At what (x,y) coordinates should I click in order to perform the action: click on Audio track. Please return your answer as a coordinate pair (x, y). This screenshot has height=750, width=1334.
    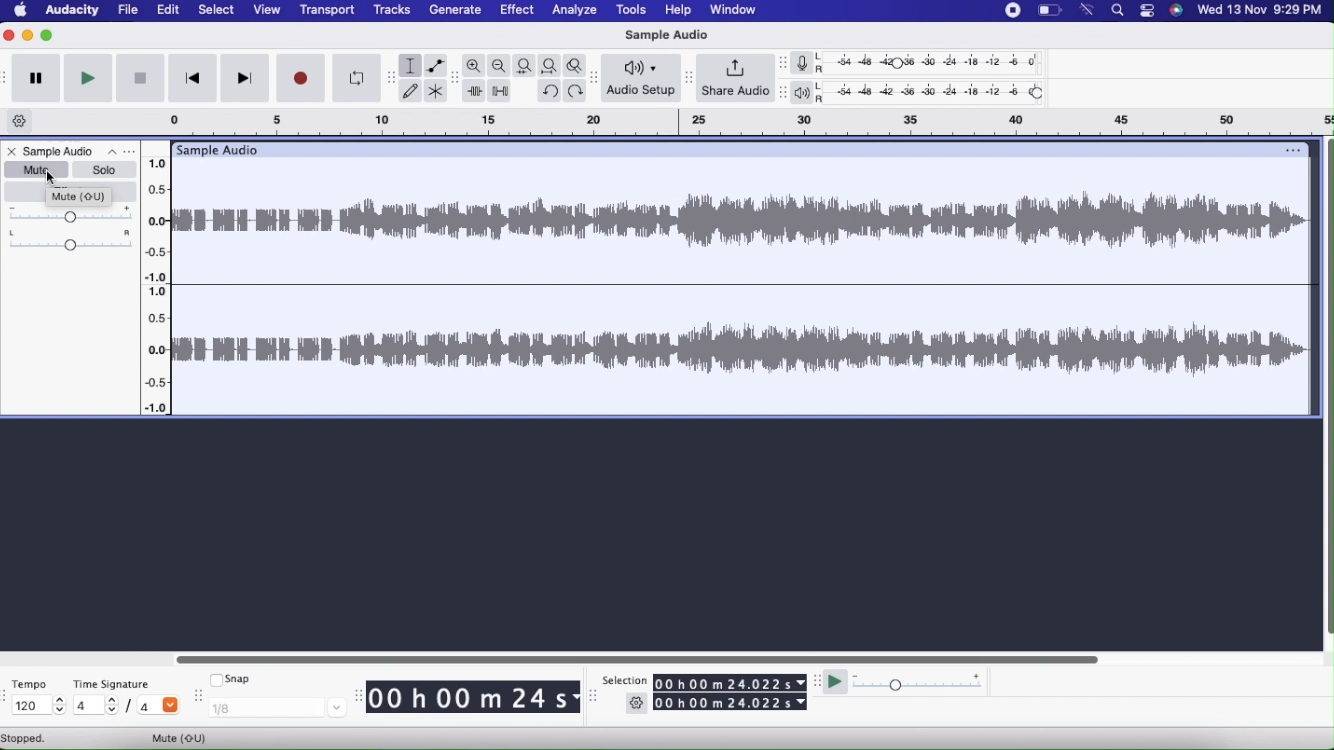
    Looking at the image, I should click on (742, 287).